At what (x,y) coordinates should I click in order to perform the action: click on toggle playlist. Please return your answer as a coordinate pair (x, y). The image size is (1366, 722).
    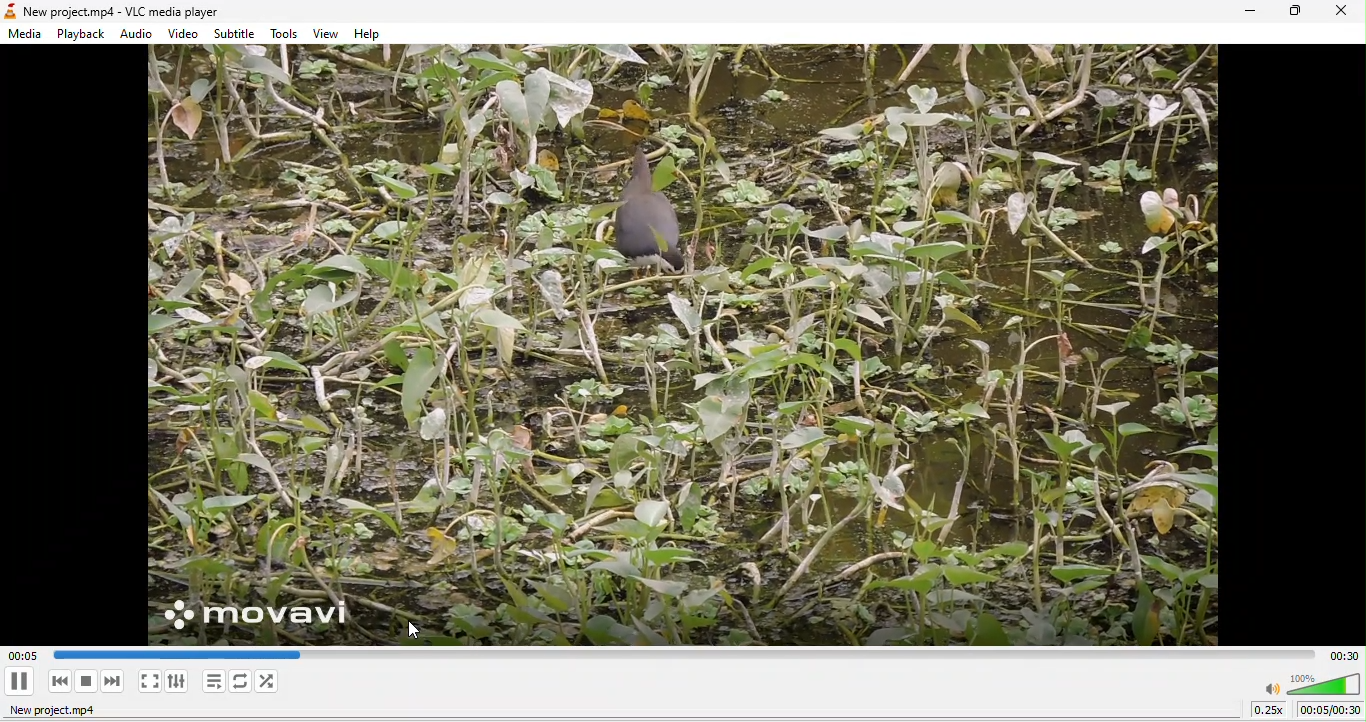
    Looking at the image, I should click on (211, 684).